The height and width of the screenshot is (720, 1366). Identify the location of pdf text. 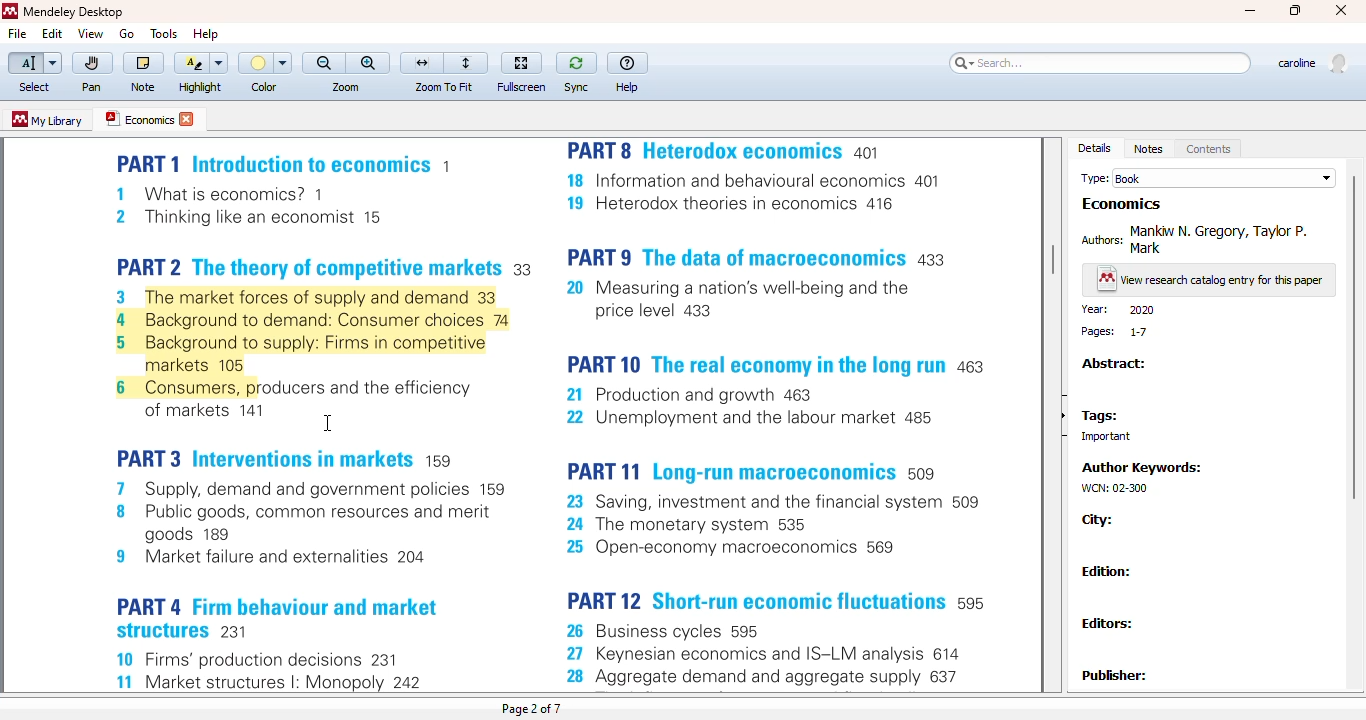
(775, 415).